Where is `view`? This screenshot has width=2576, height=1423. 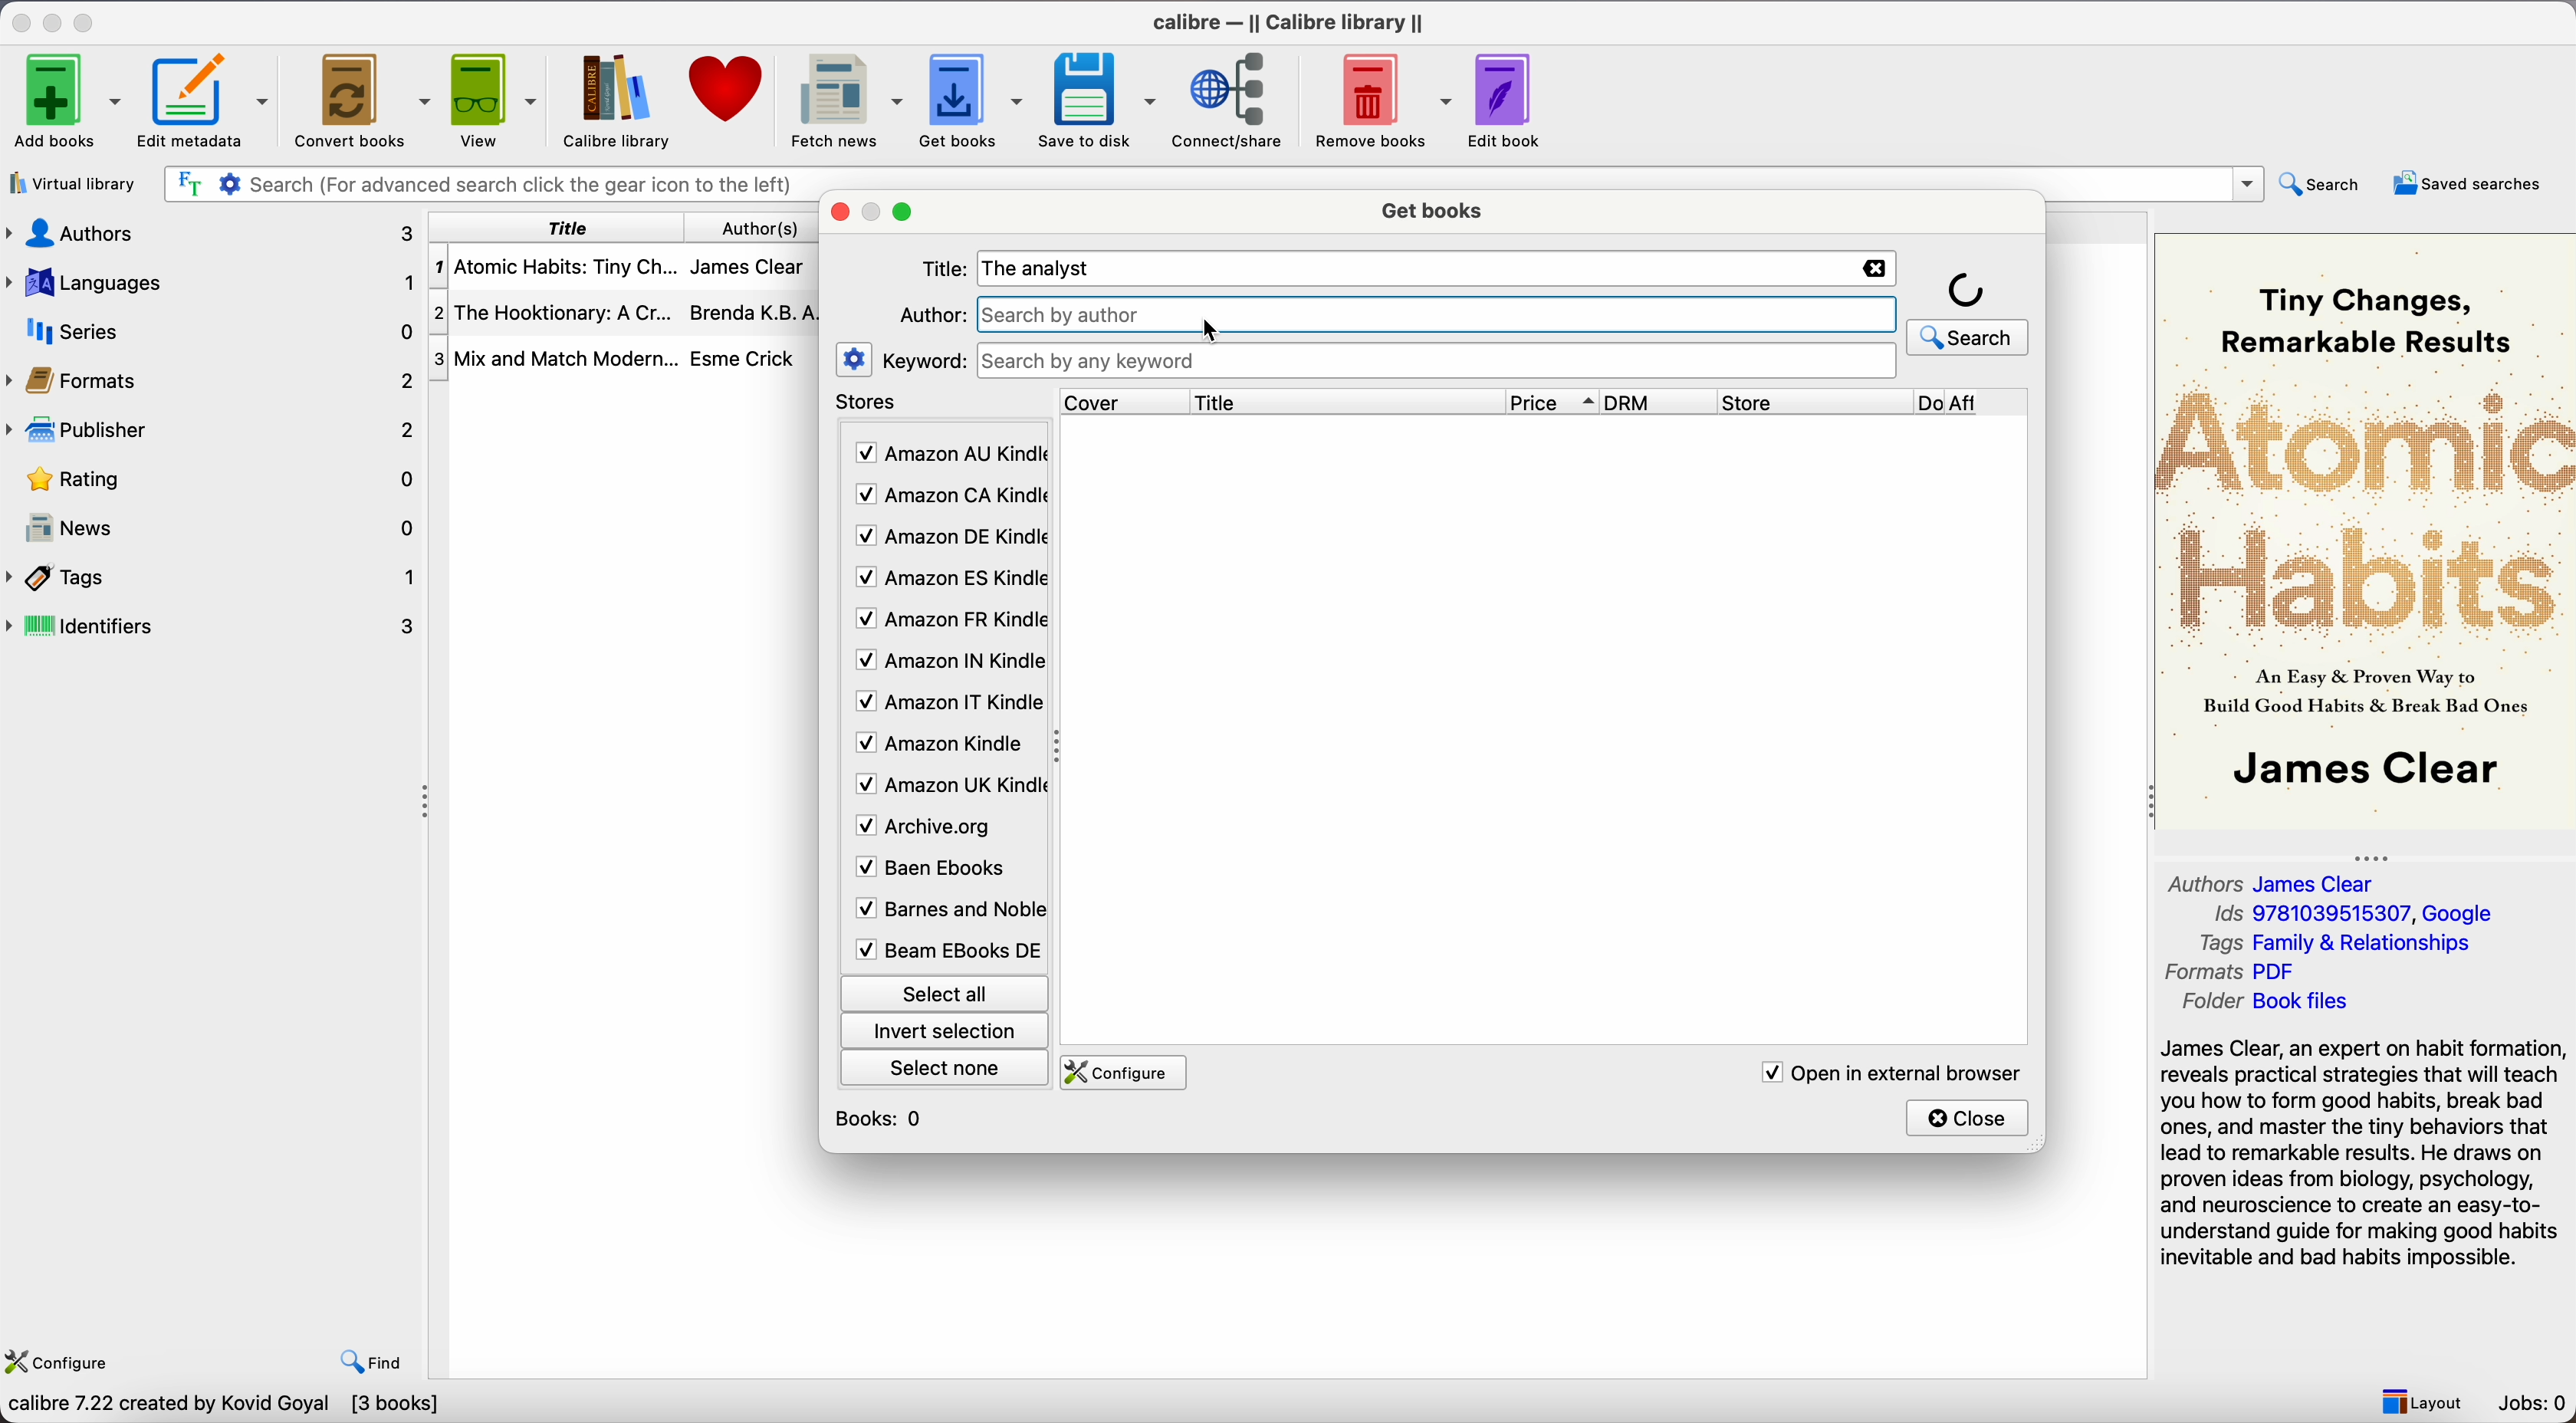 view is located at coordinates (492, 100).